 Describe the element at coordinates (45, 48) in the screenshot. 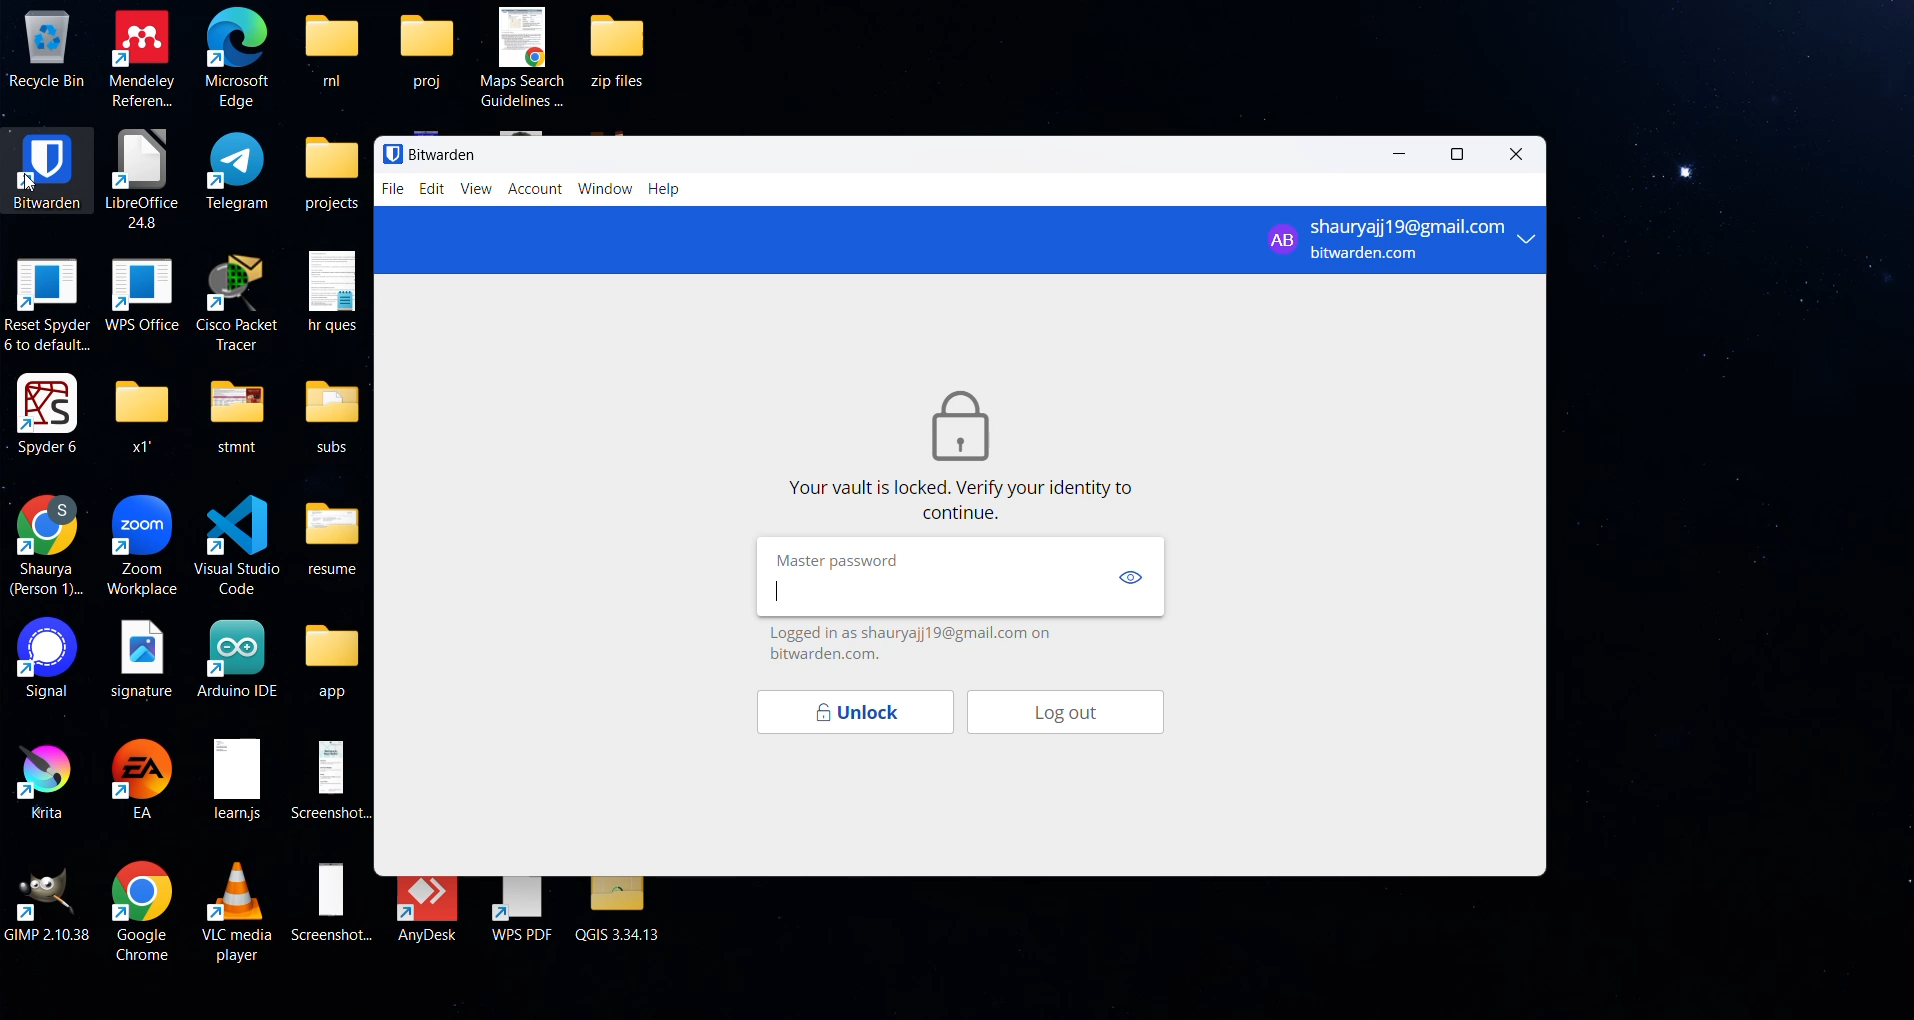

I see `Recycle Bin` at that location.